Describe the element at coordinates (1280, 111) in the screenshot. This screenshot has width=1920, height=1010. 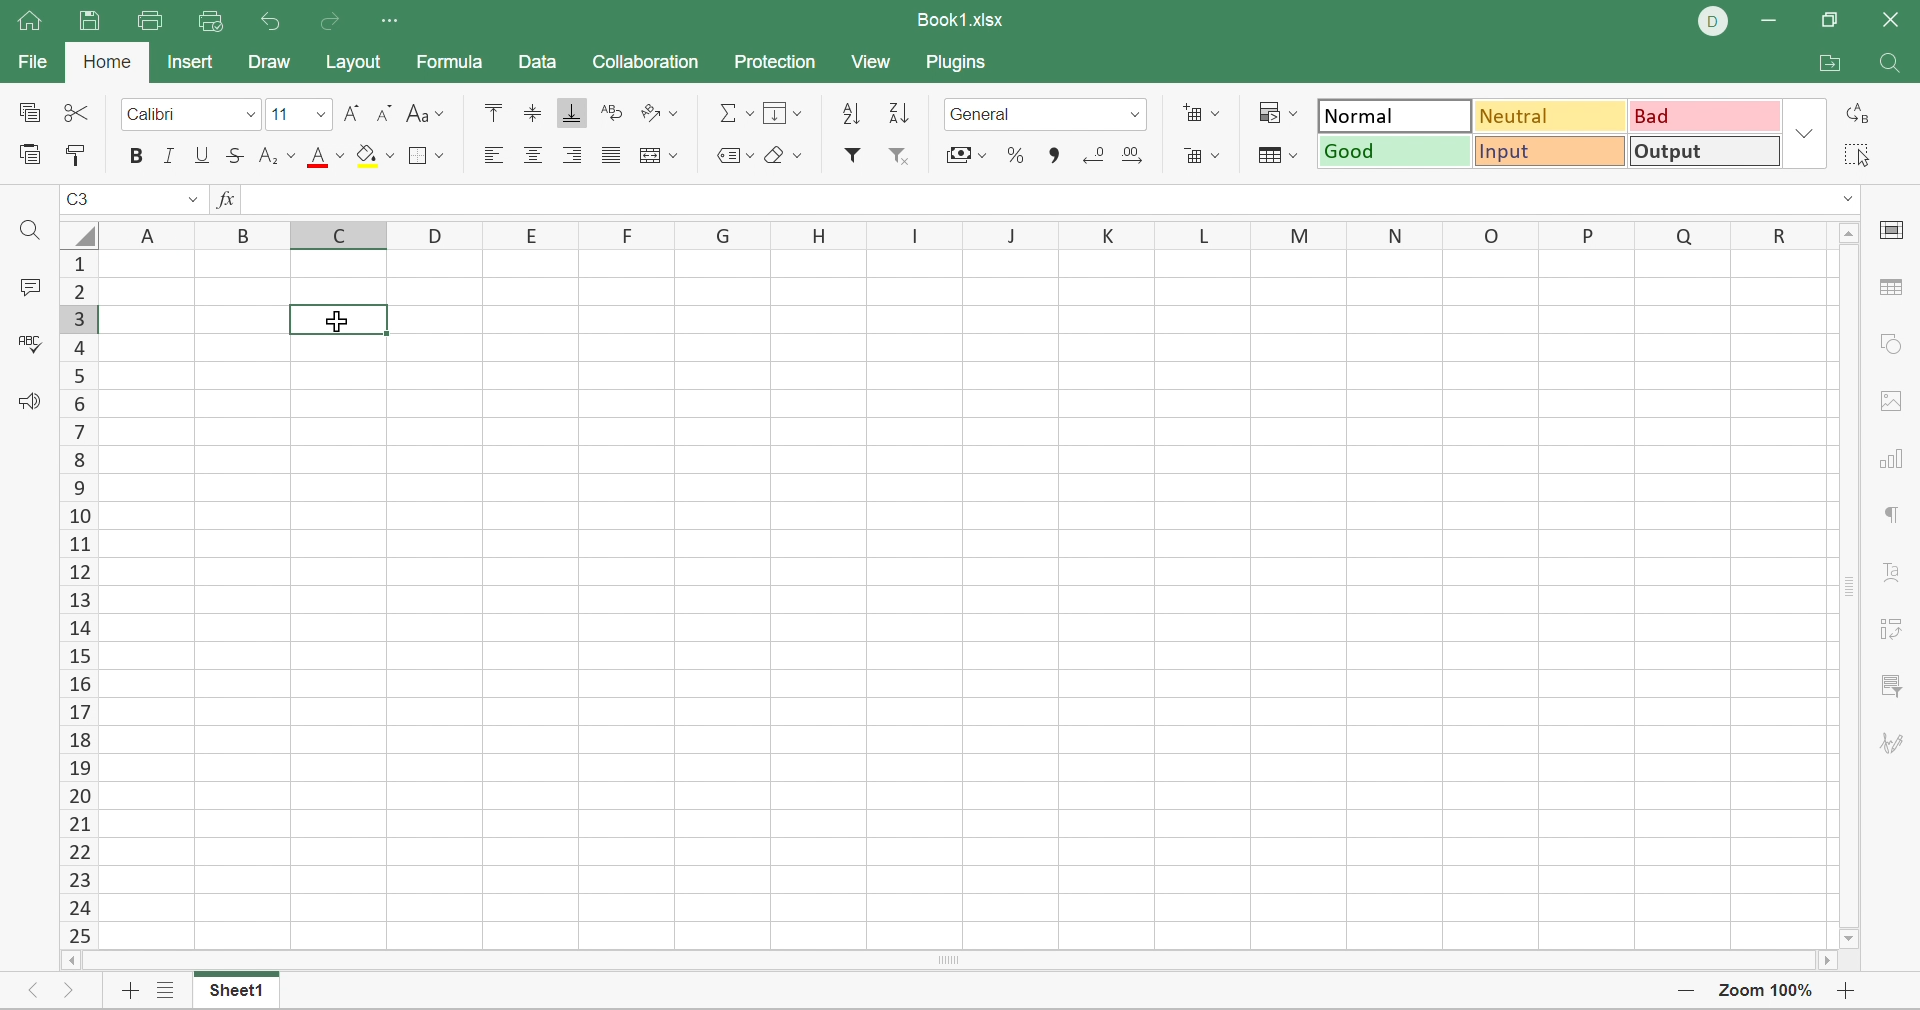
I see `Conditional formatting` at that location.